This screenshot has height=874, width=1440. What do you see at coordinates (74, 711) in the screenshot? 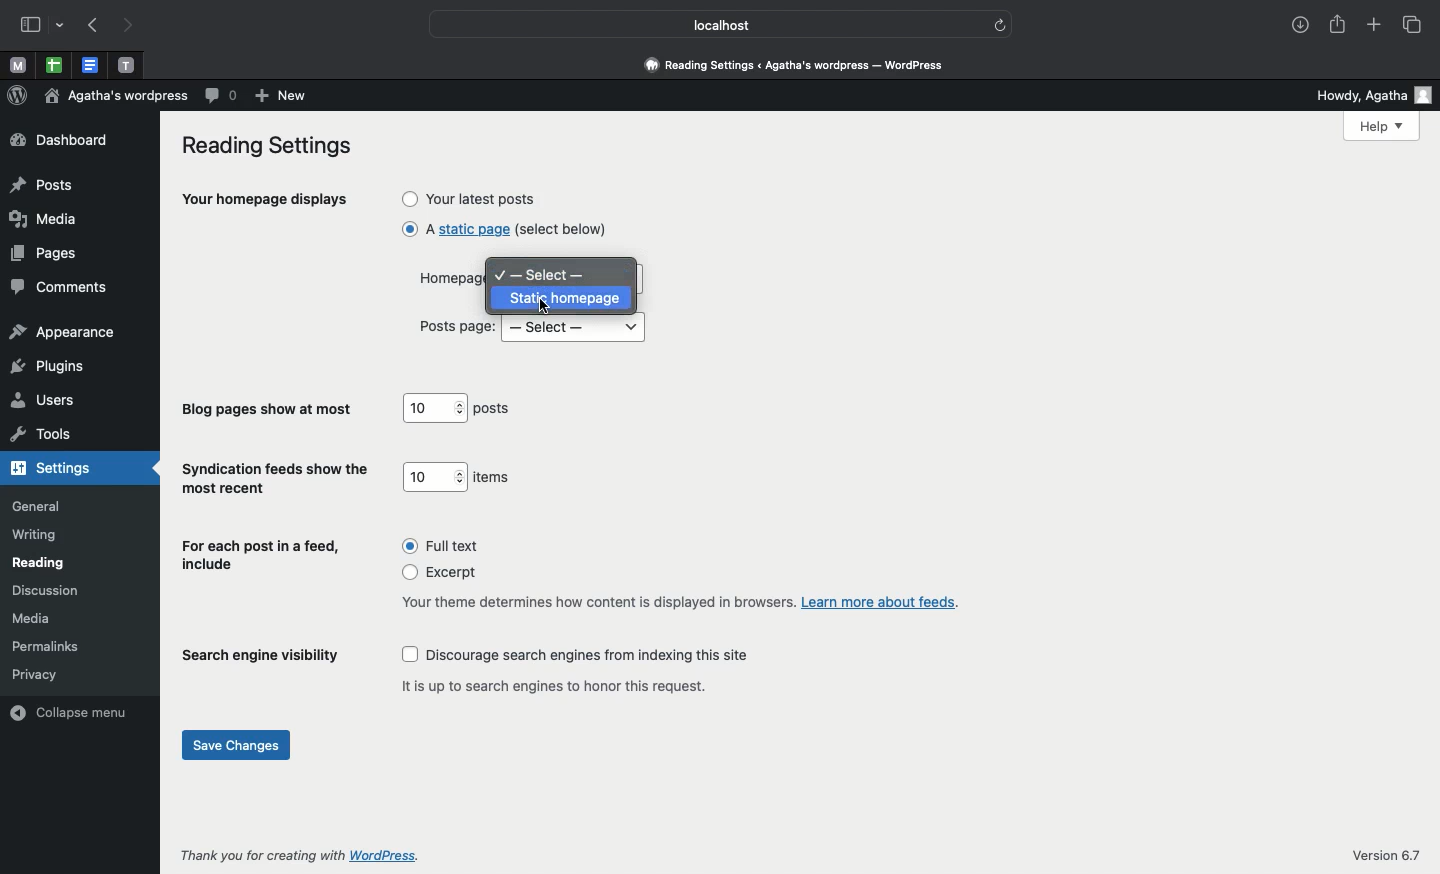
I see `collapse menu` at bounding box center [74, 711].